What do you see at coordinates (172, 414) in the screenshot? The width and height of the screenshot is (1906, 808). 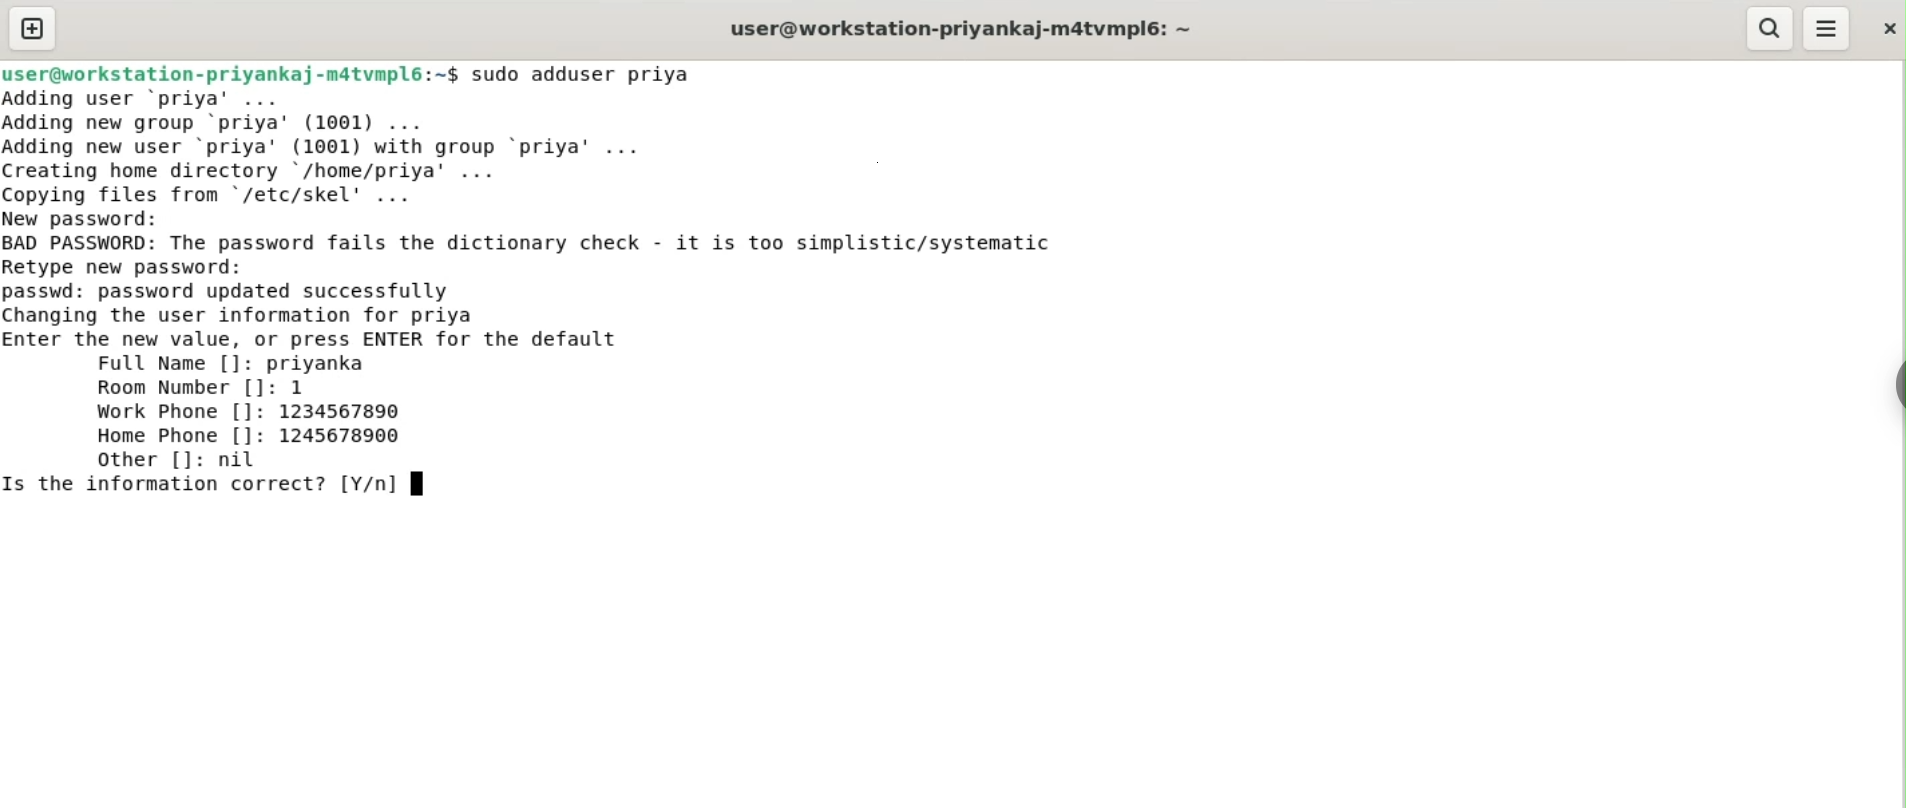 I see `work phone []:` at bounding box center [172, 414].